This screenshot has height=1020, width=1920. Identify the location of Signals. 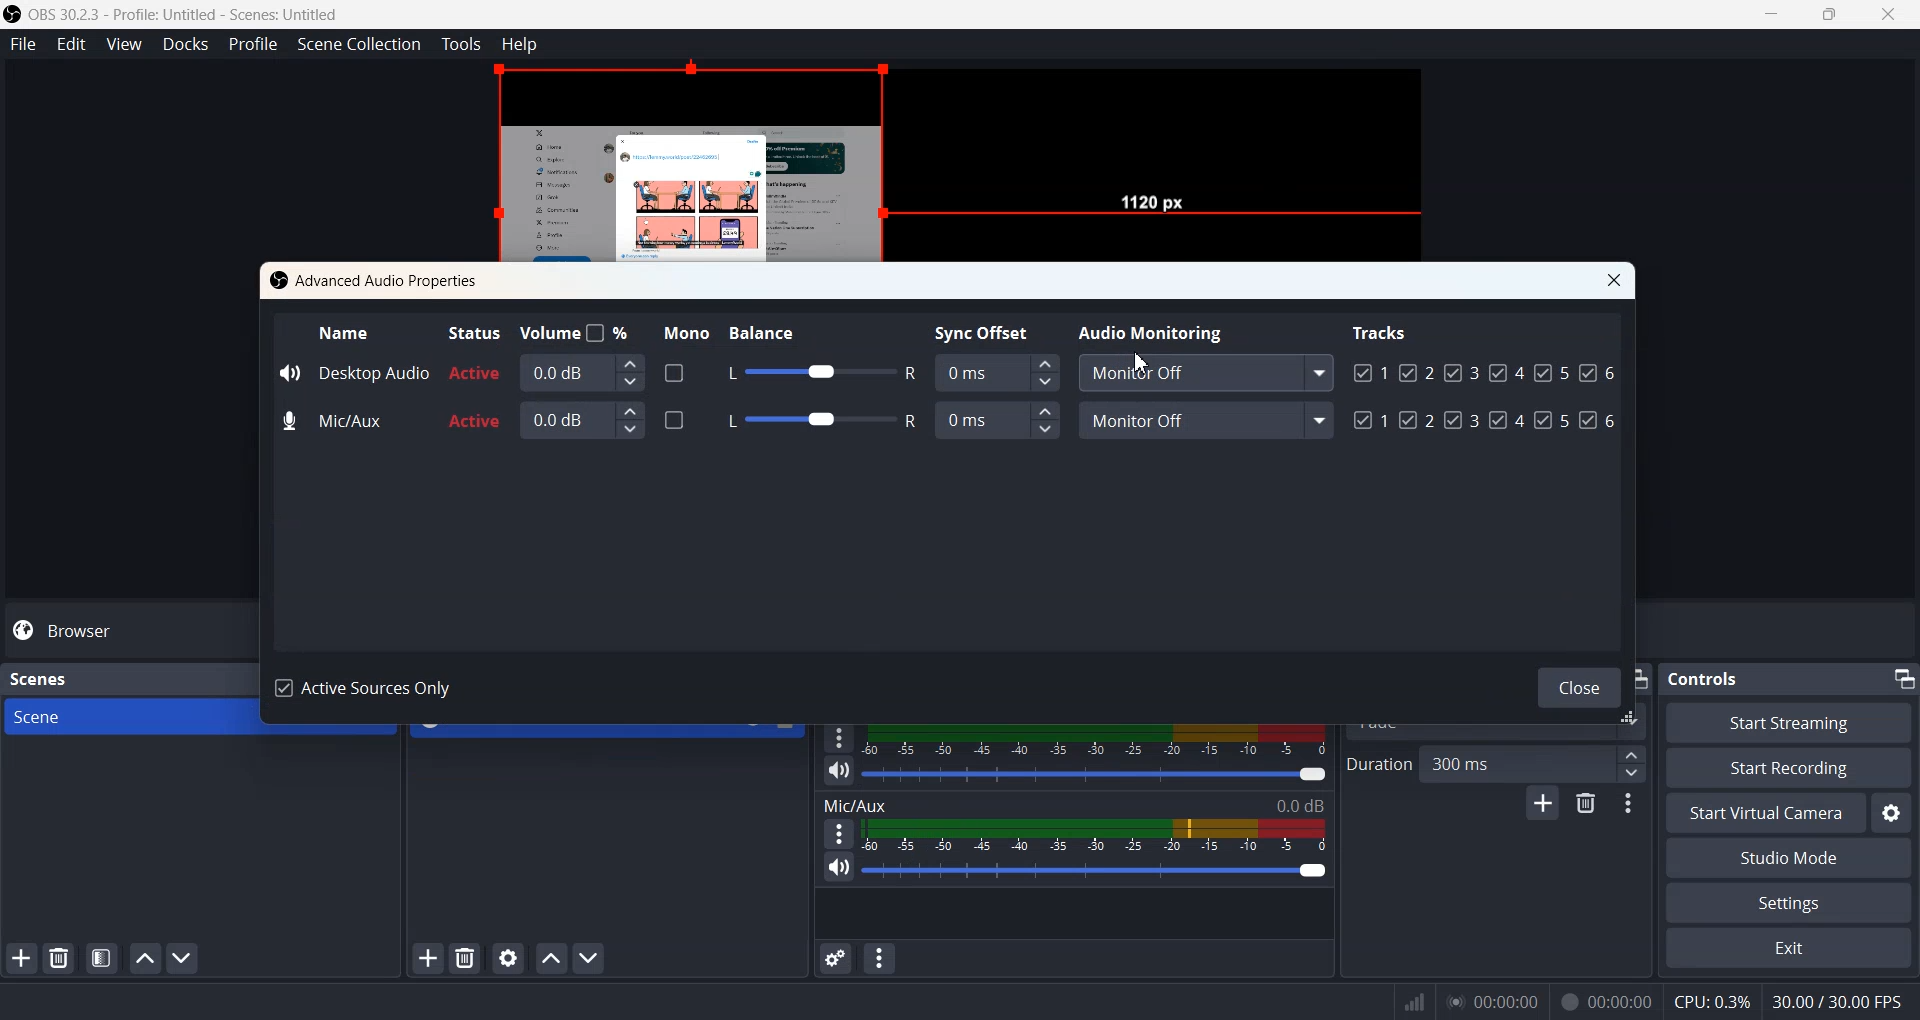
(1408, 1002).